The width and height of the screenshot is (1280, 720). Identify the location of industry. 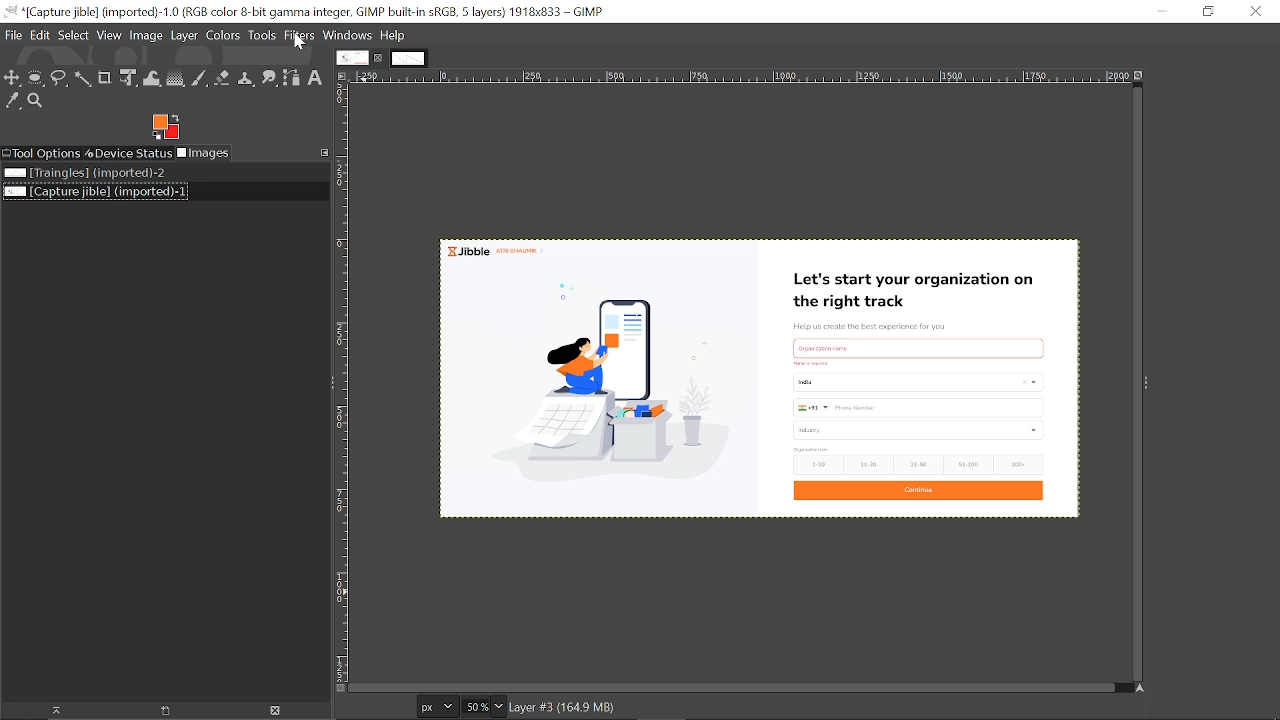
(915, 430).